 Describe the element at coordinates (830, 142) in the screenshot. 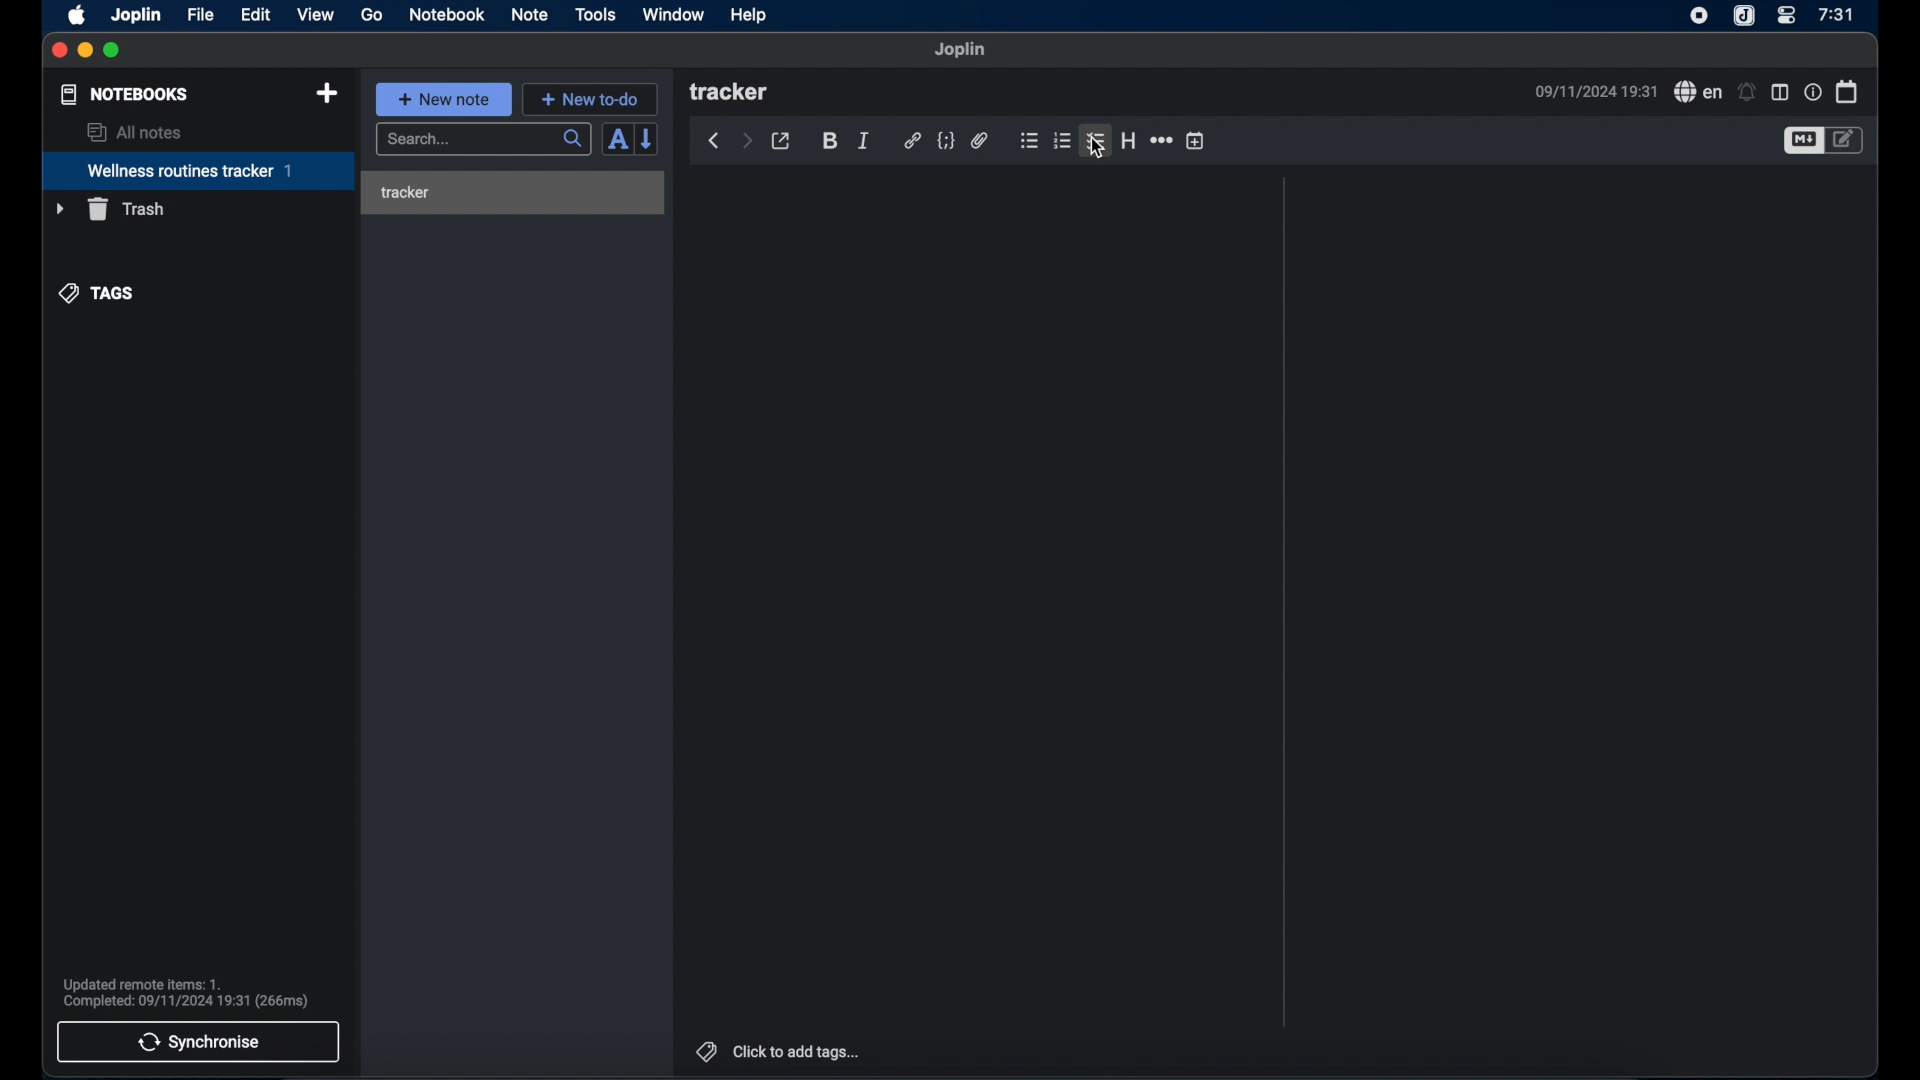

I see `bold` at that location.